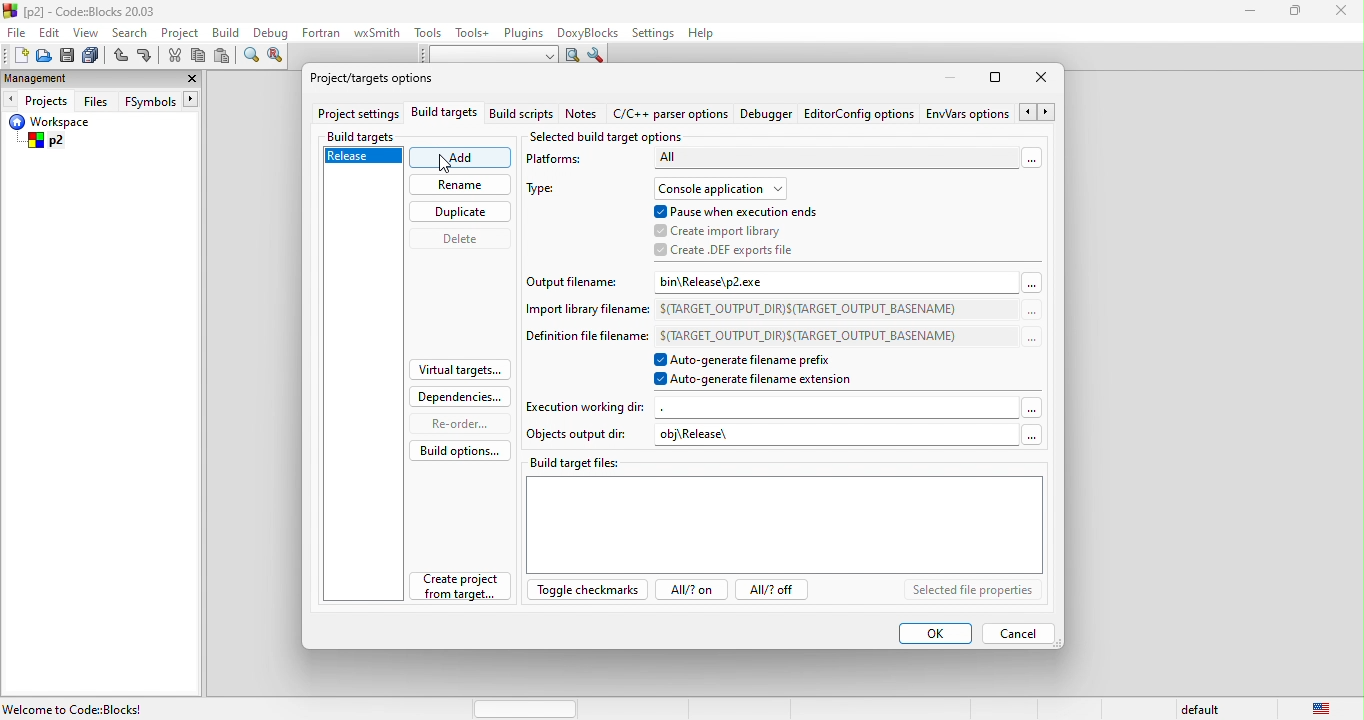  I want to click on auto generate file name prefix, so click(757, 359).